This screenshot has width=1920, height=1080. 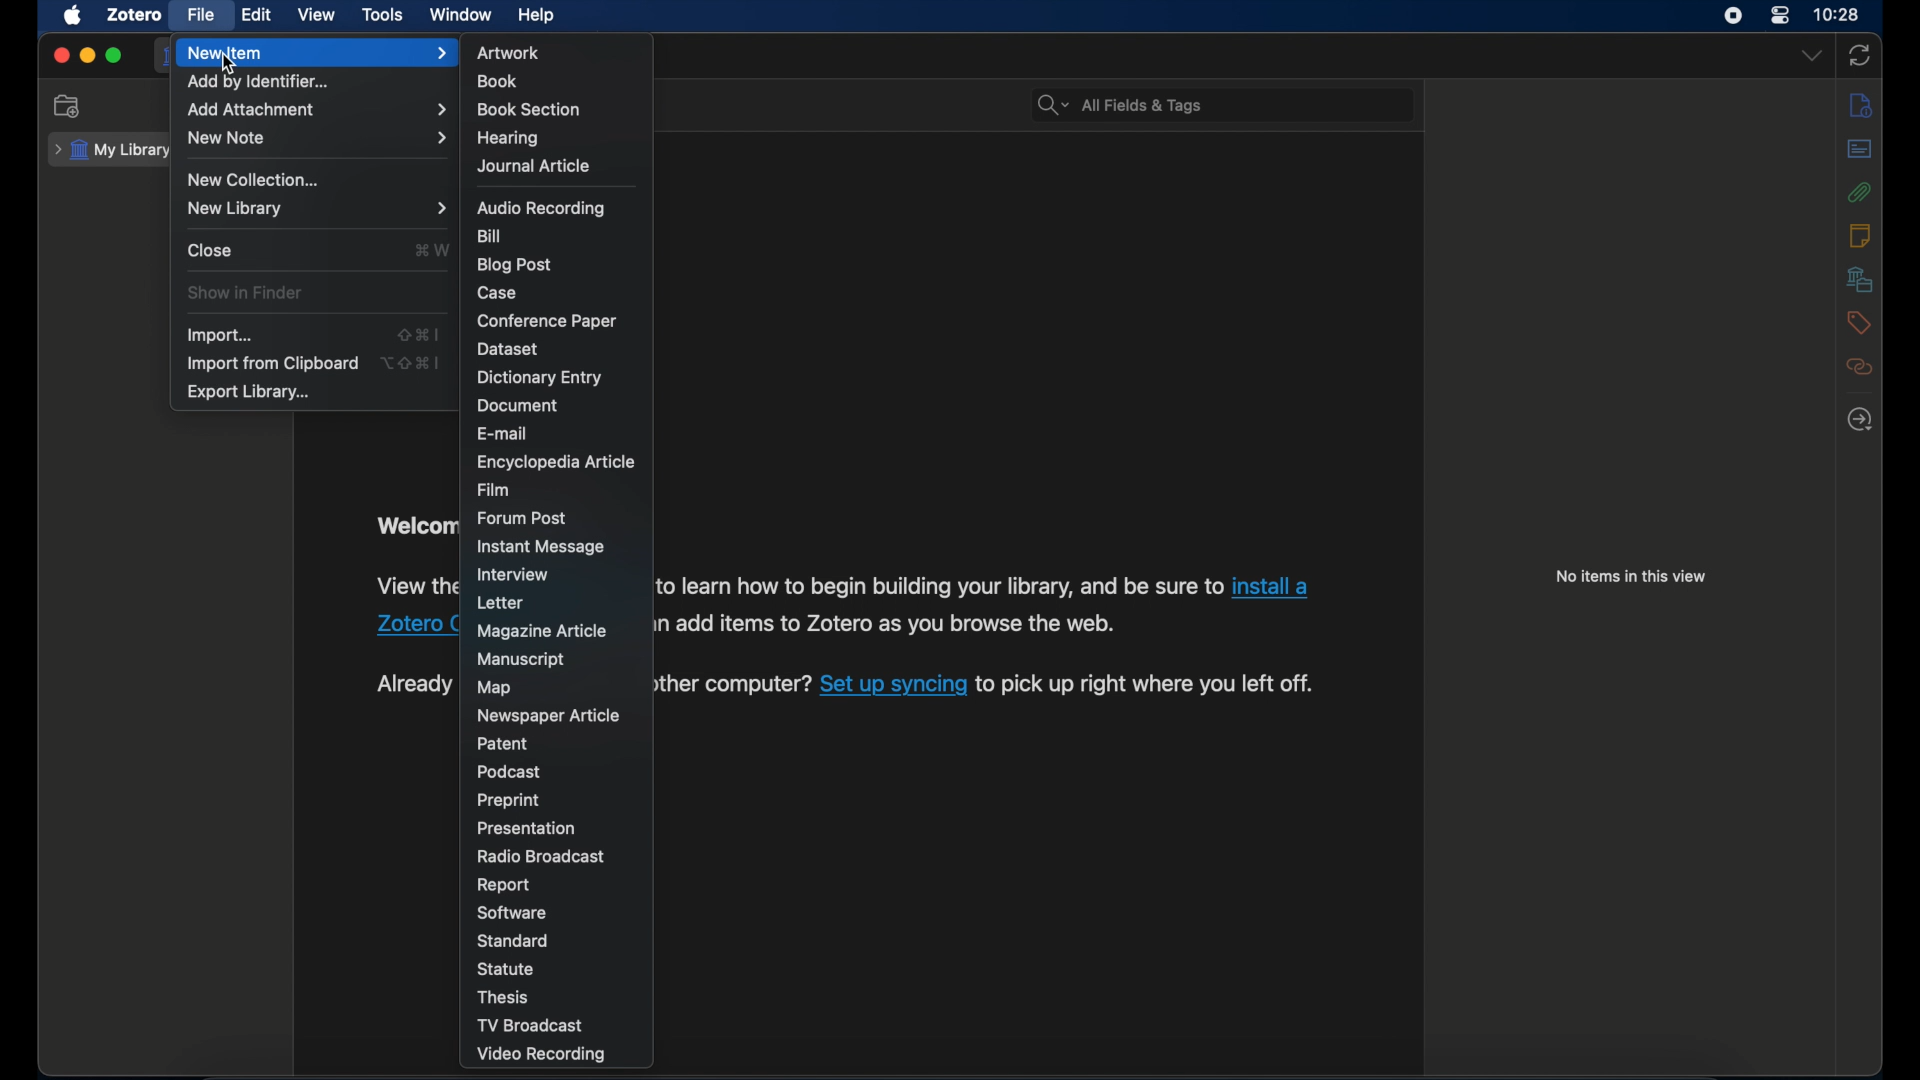 I want to click on book, so click(x=500, y=82).